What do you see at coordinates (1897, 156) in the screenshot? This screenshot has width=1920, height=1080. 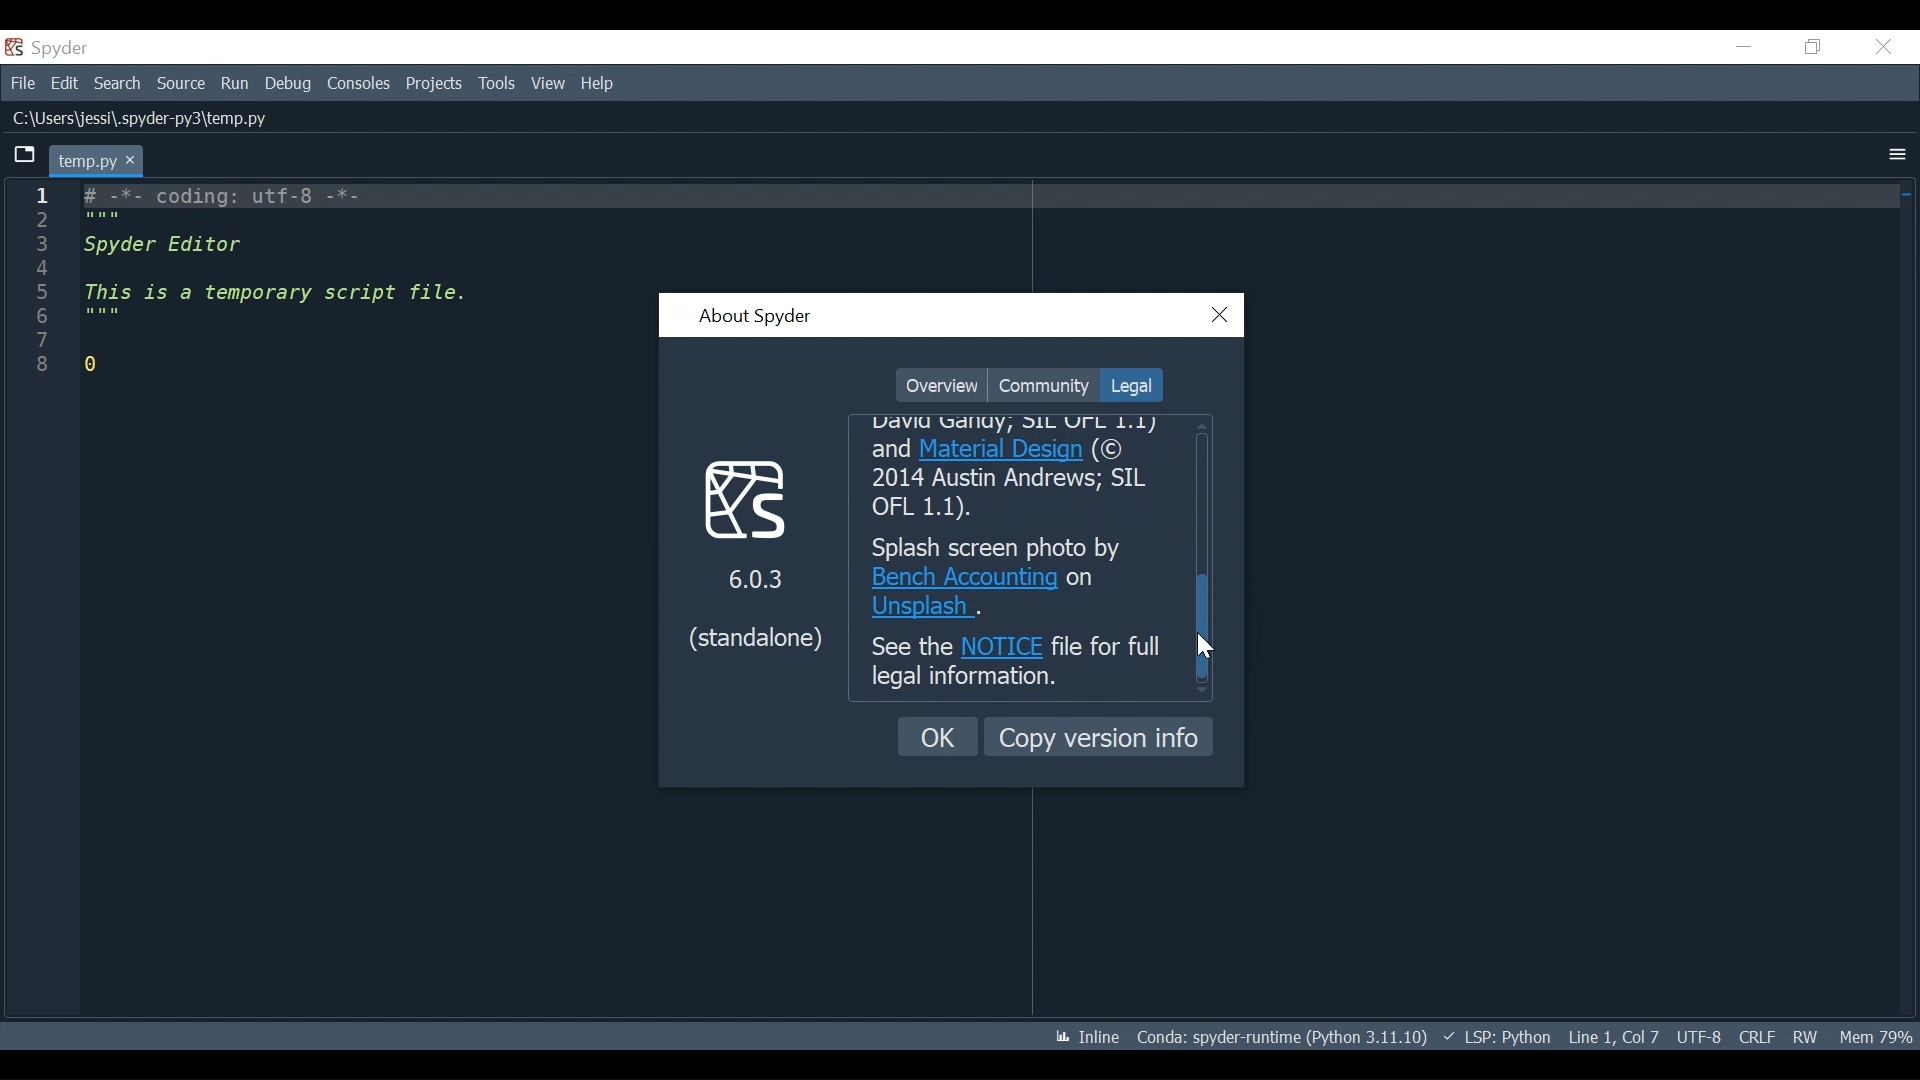 I see `More Options` at bounding box center [1897, 156].